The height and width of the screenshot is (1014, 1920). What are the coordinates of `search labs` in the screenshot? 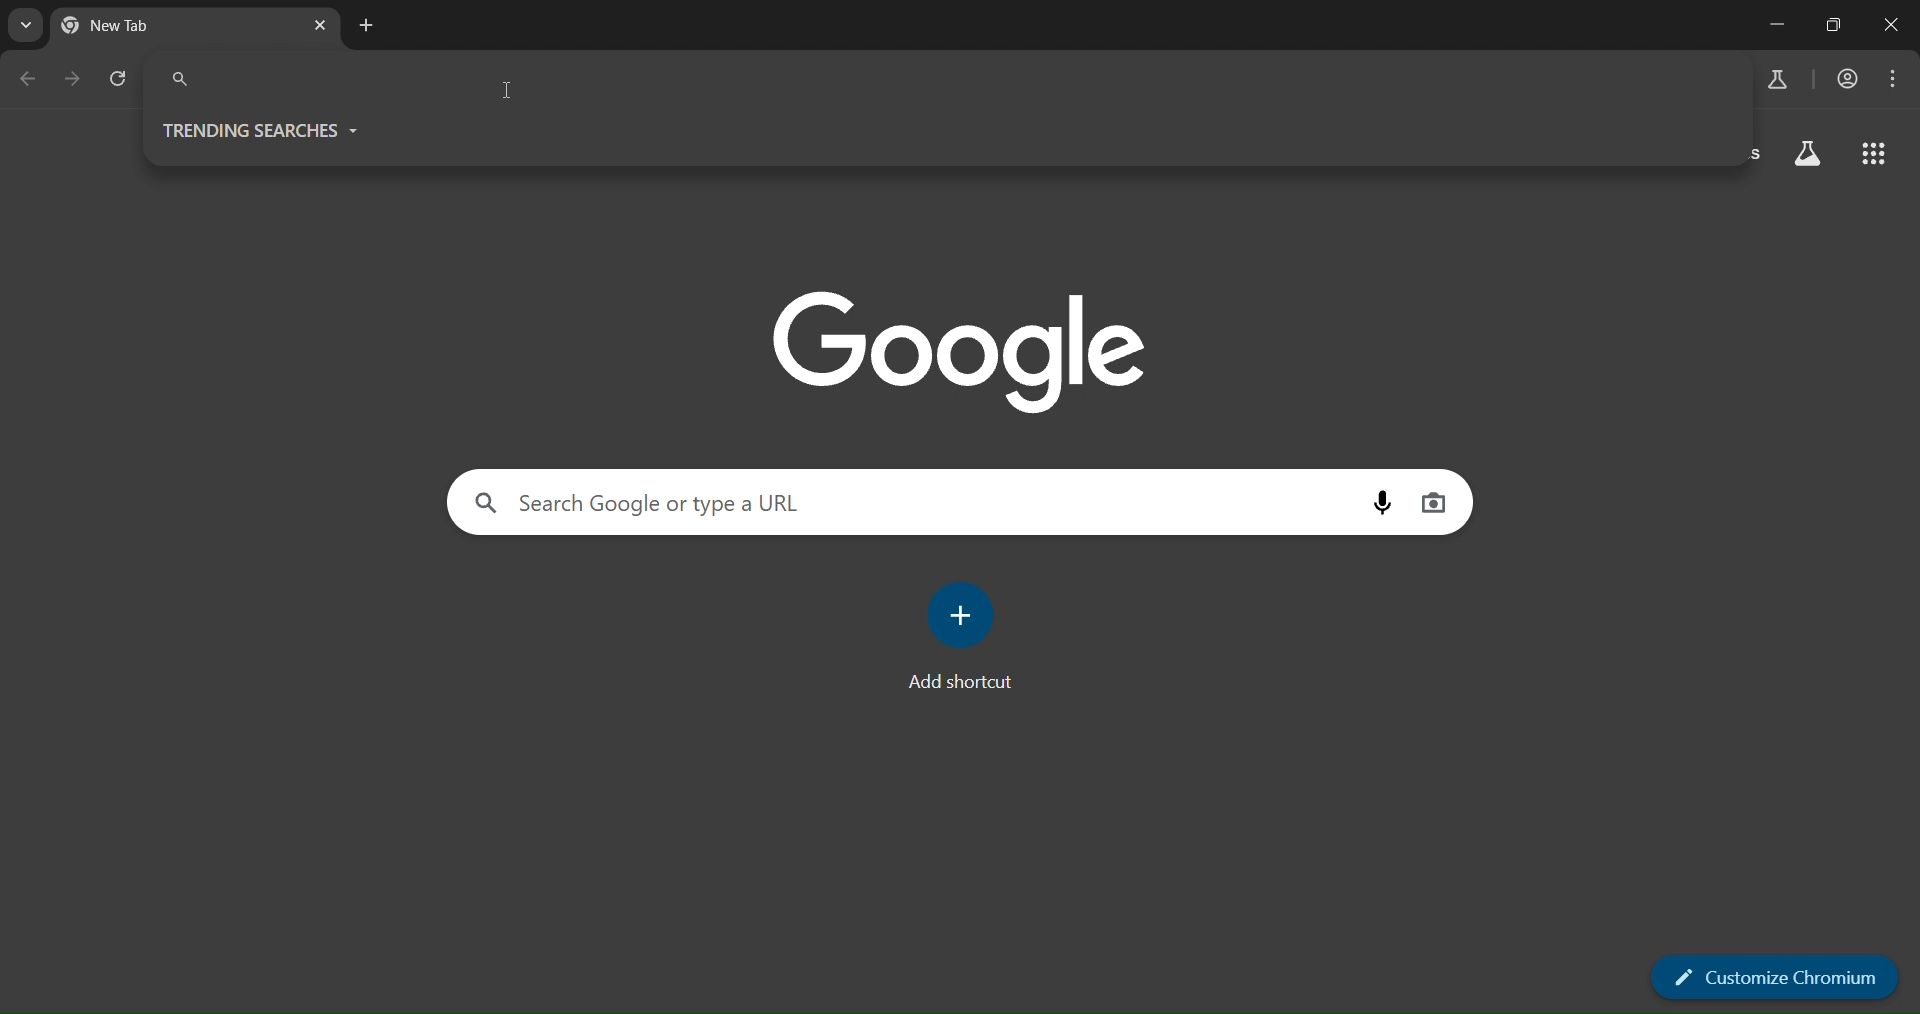 It's located at (1781, 83).